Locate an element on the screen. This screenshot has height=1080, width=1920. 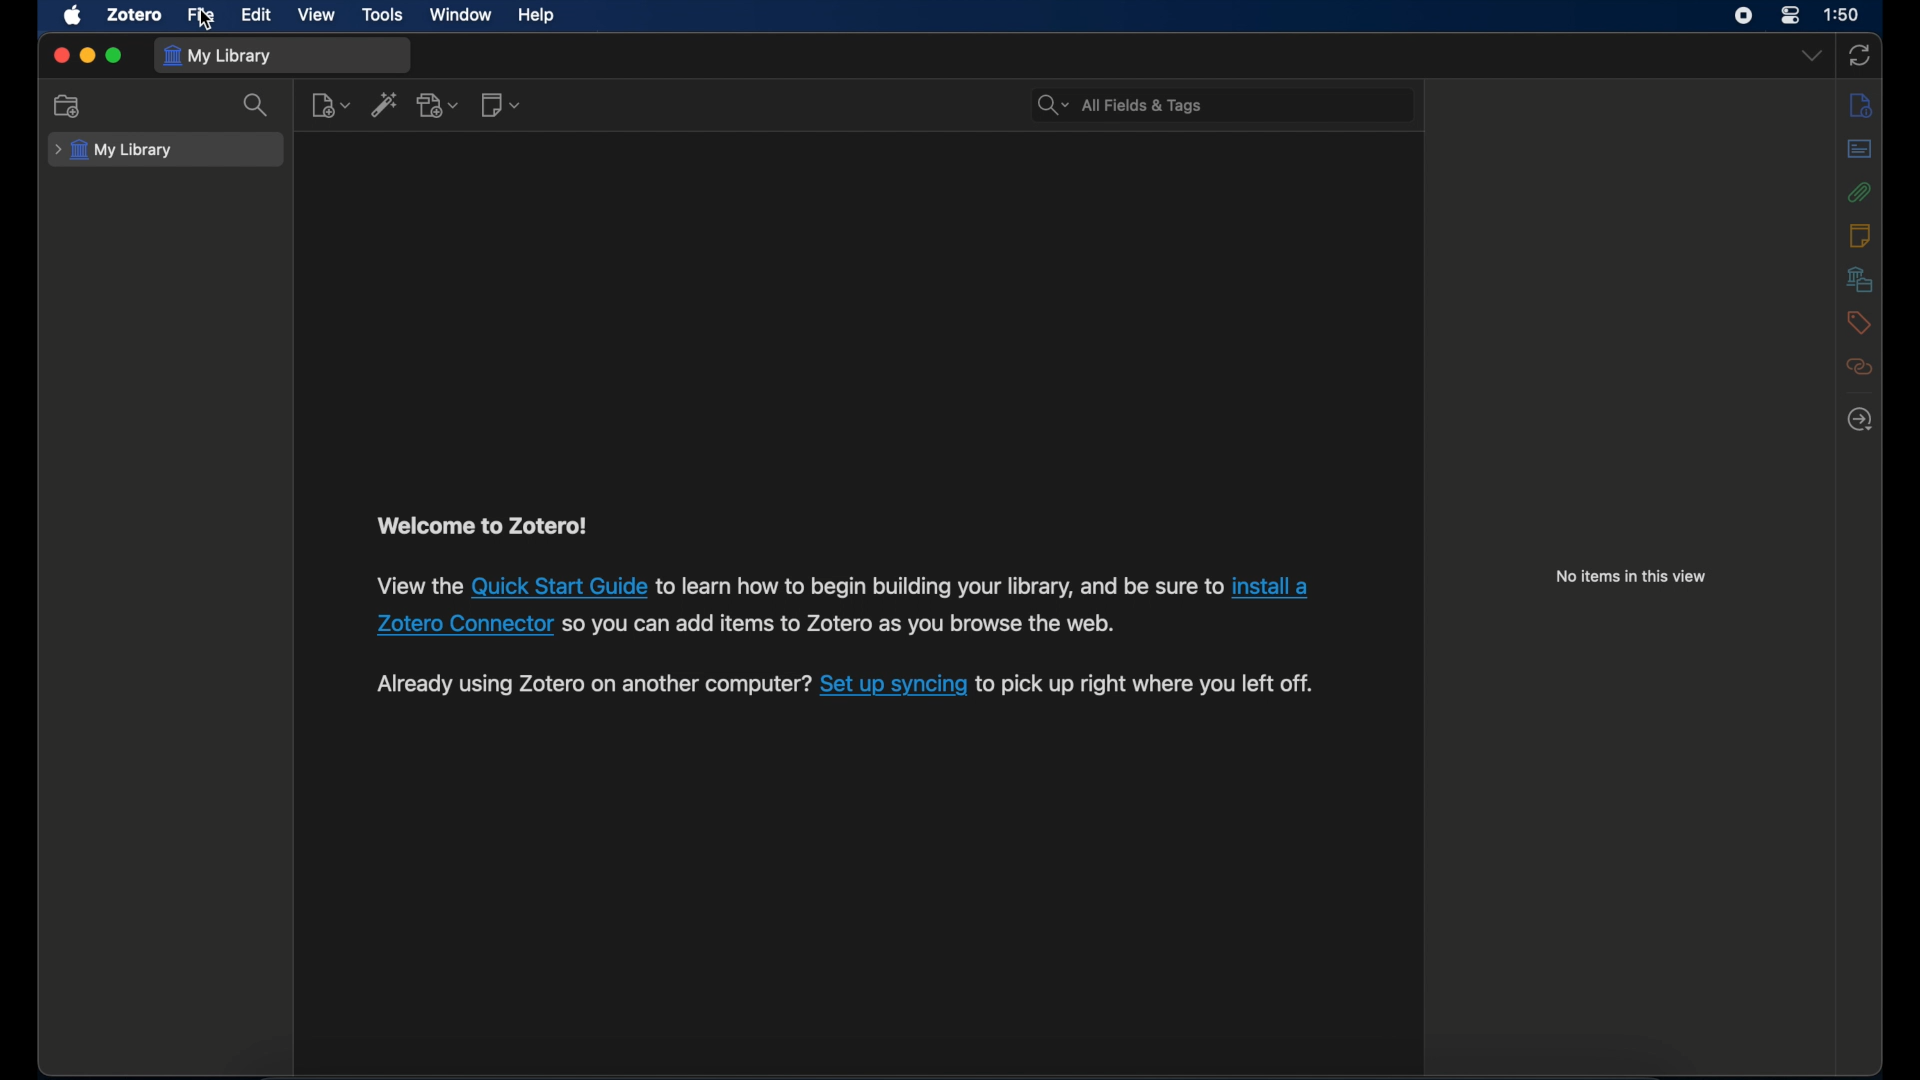
View the is located at coordinates (417, 586).